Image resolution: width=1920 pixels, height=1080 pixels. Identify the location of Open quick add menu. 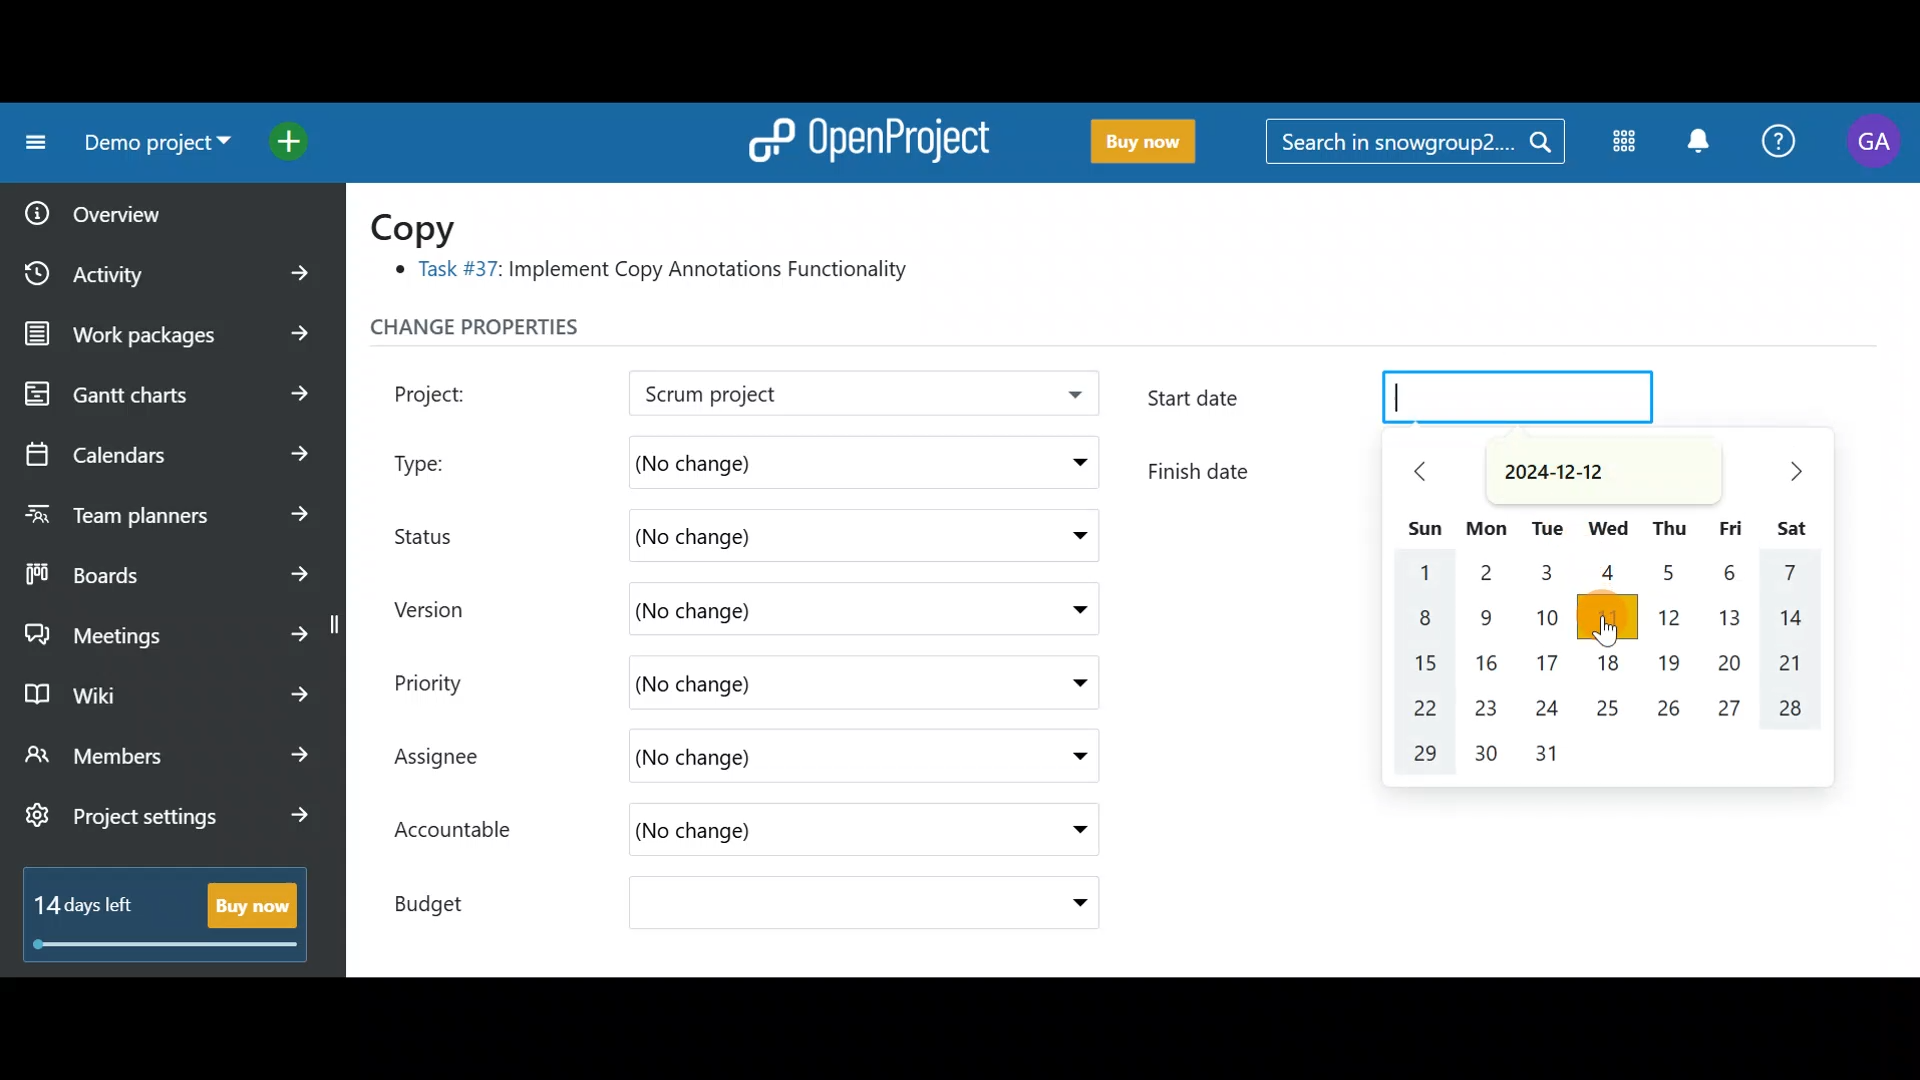
(294, 137).